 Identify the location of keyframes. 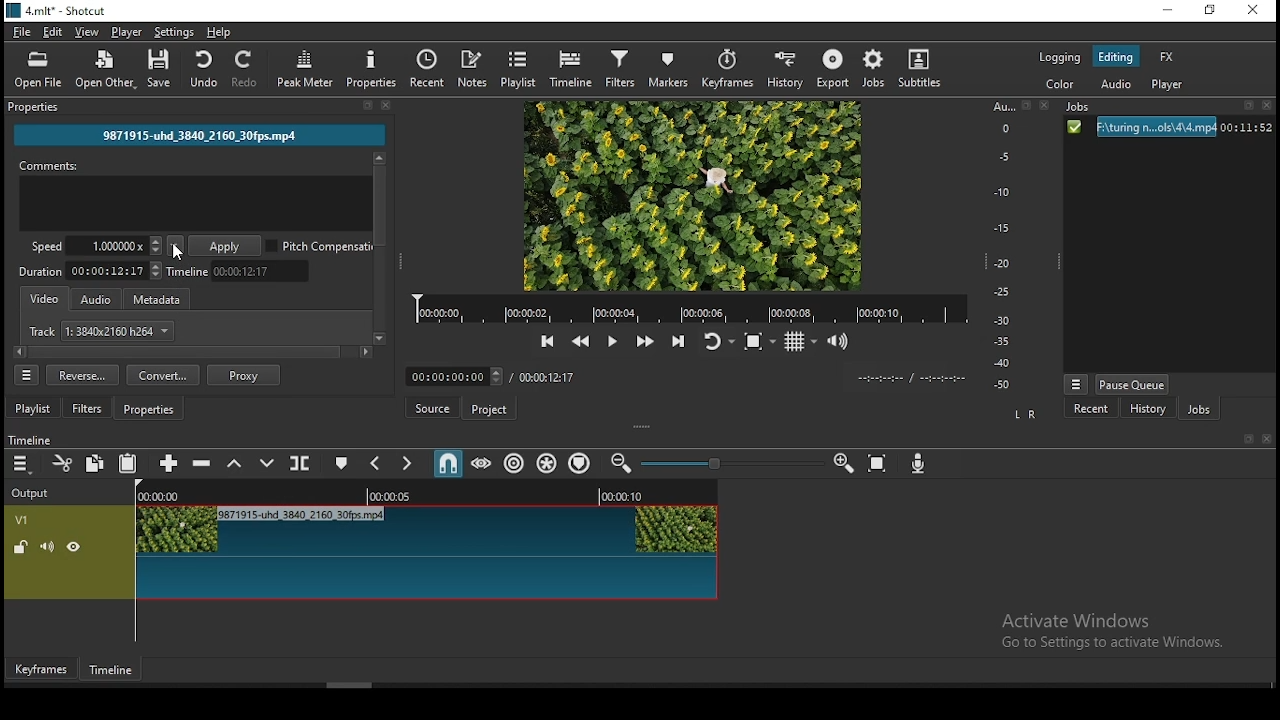
(731, 69).